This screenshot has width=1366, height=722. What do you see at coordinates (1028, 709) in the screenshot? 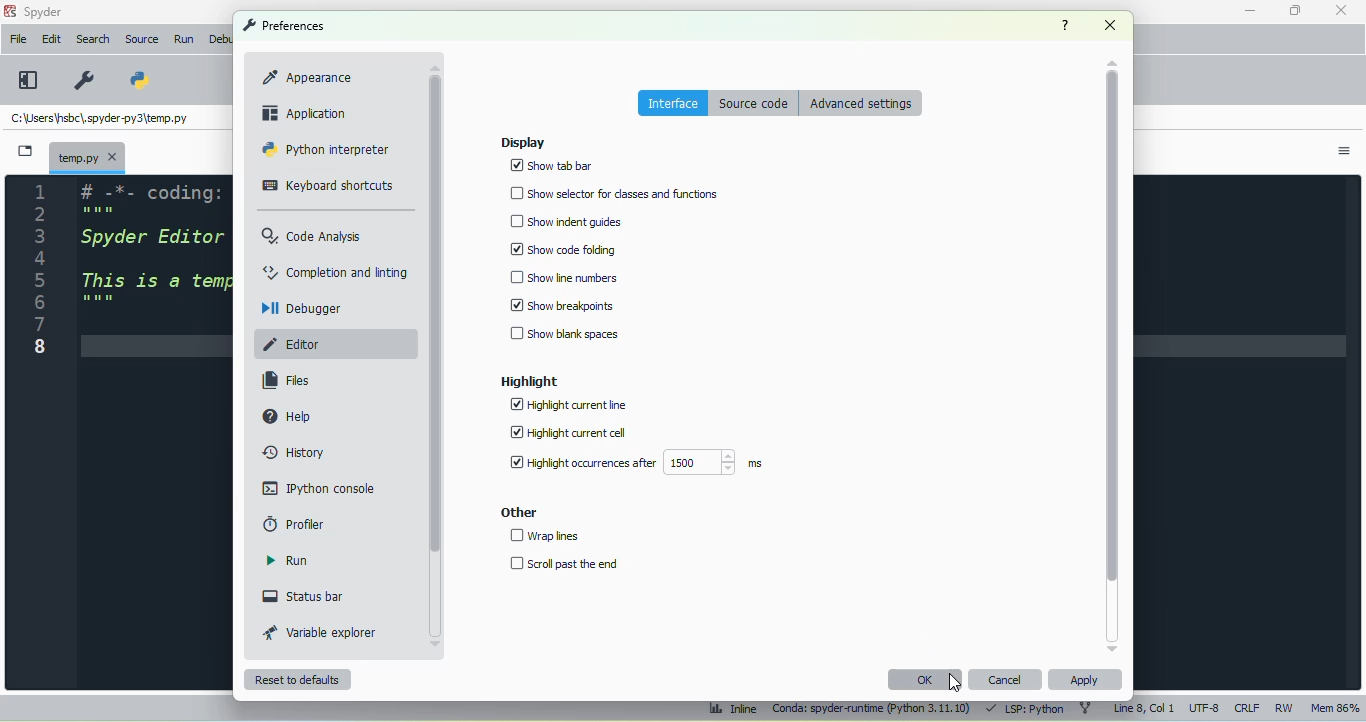
I see `LSP: Python` at bounding box center [1028, 709].